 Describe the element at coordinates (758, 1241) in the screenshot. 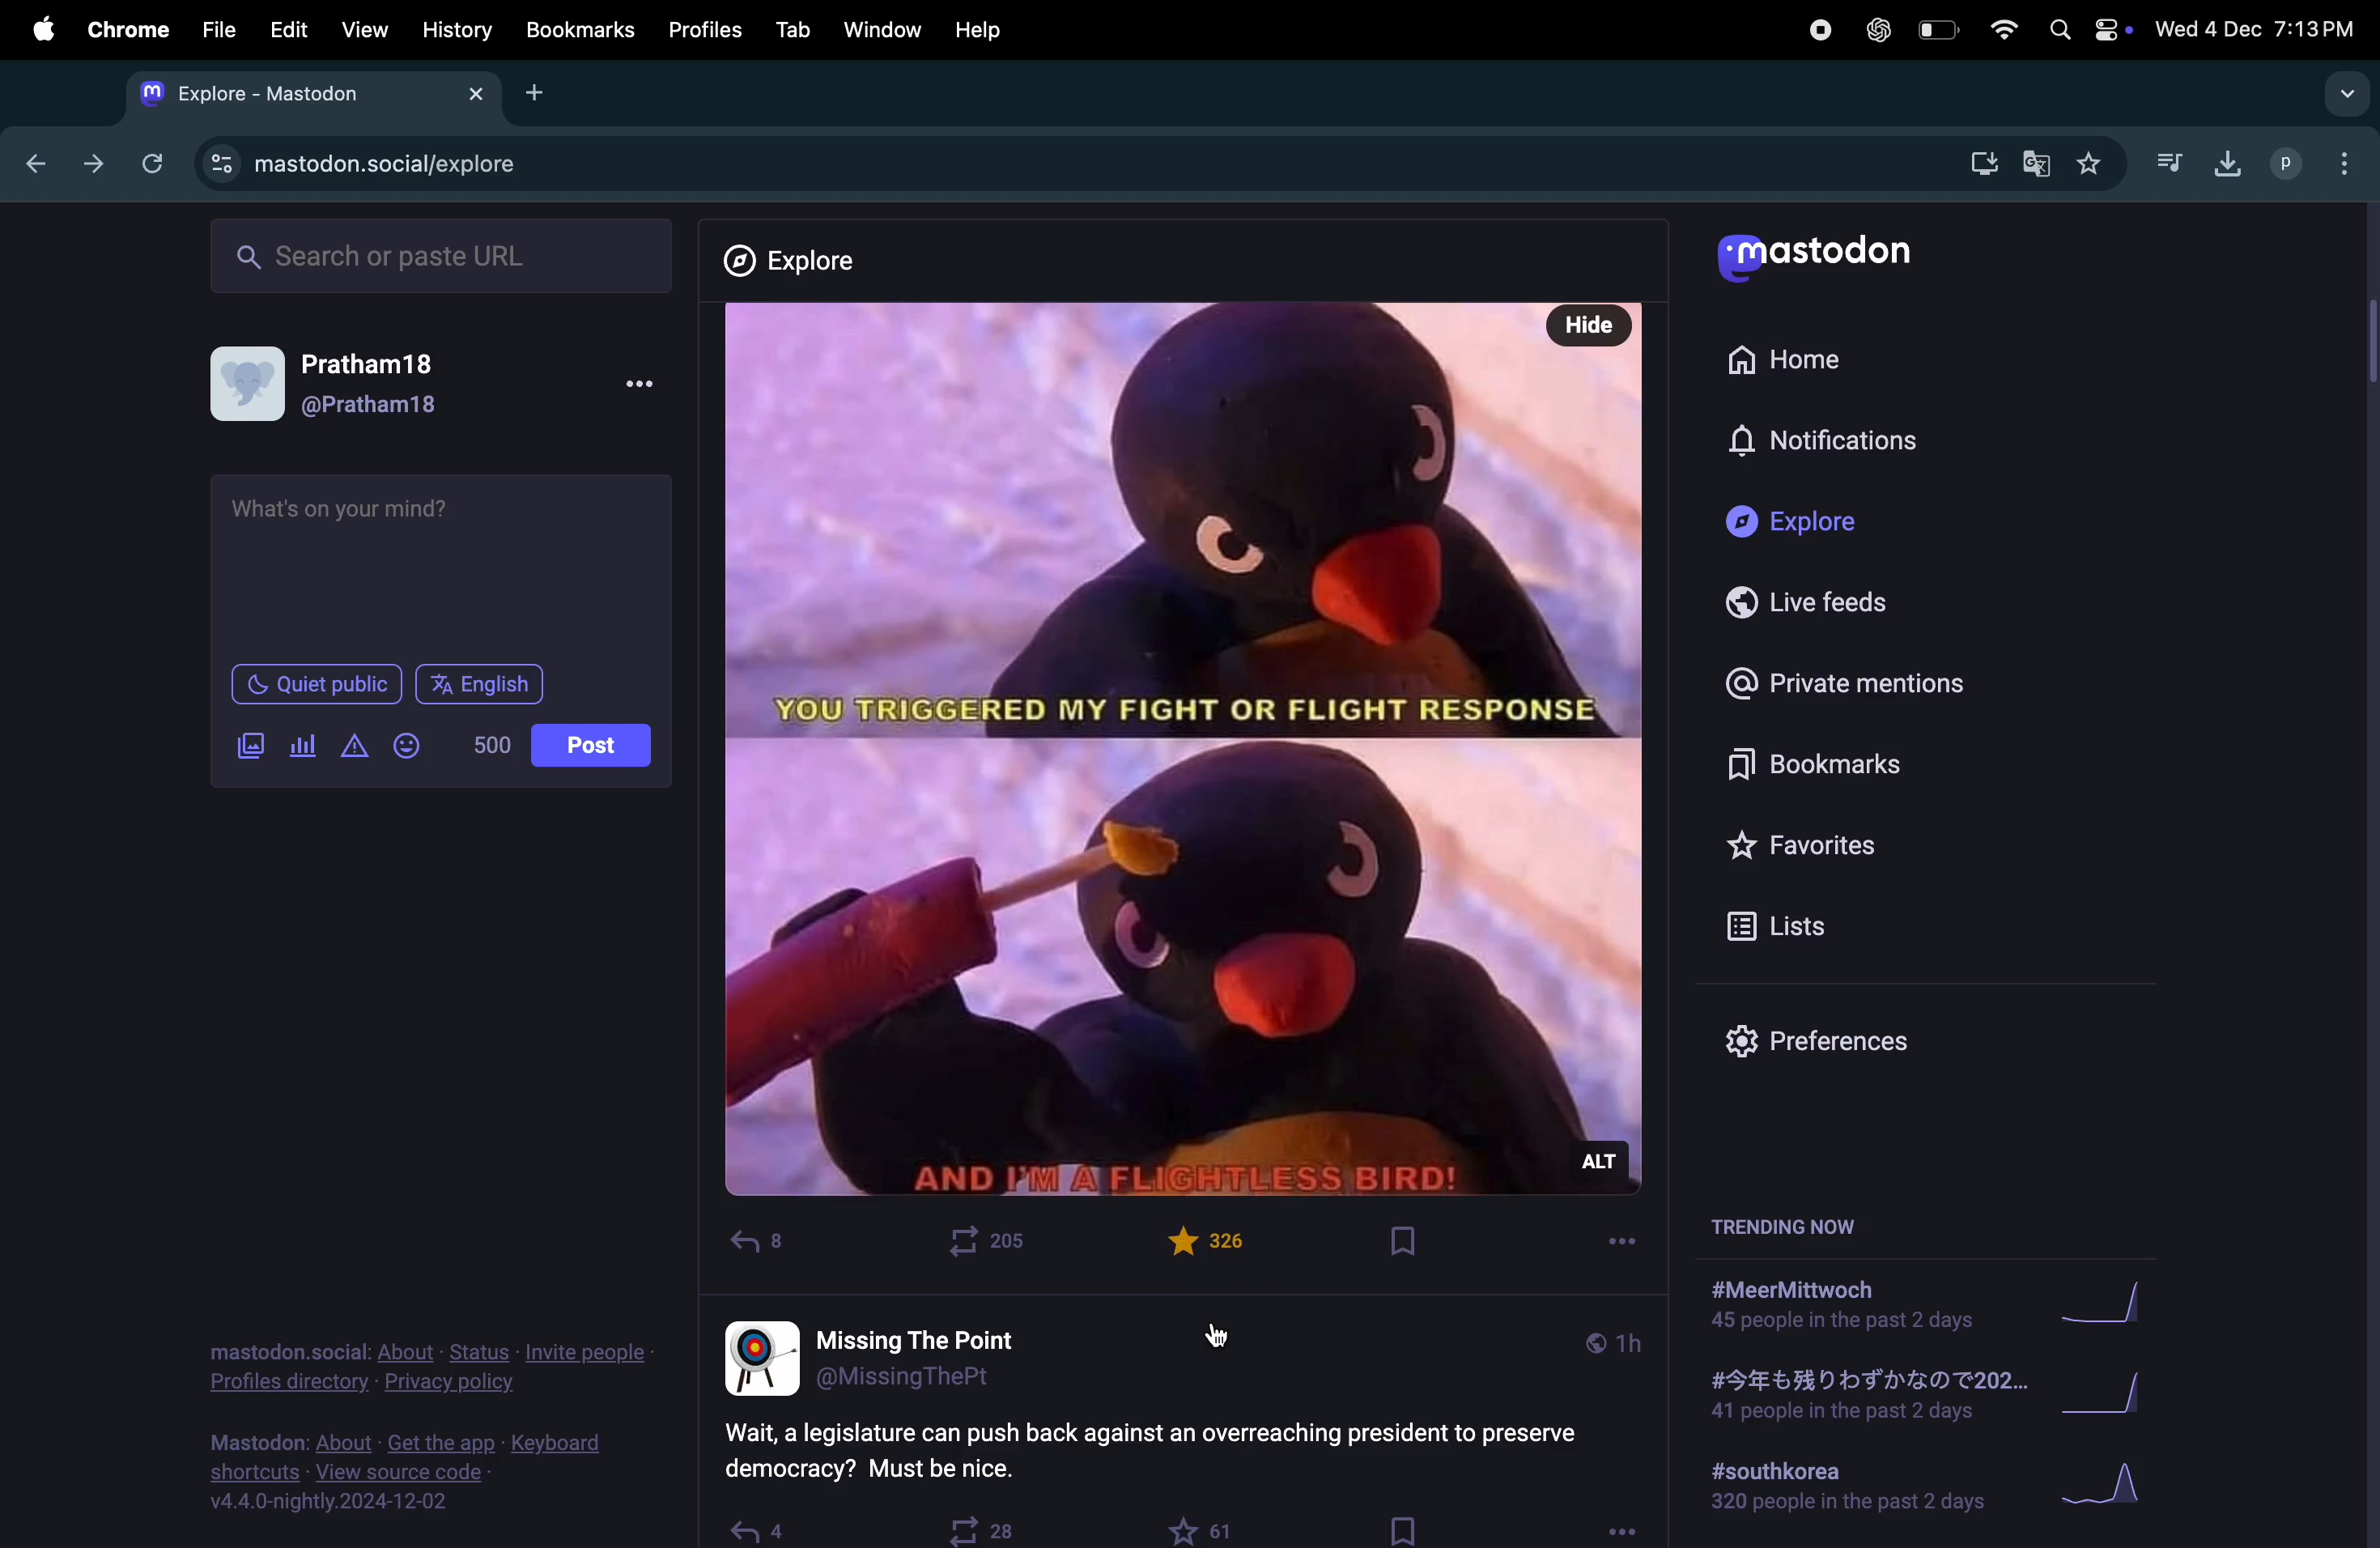

I see `reply` at that location.